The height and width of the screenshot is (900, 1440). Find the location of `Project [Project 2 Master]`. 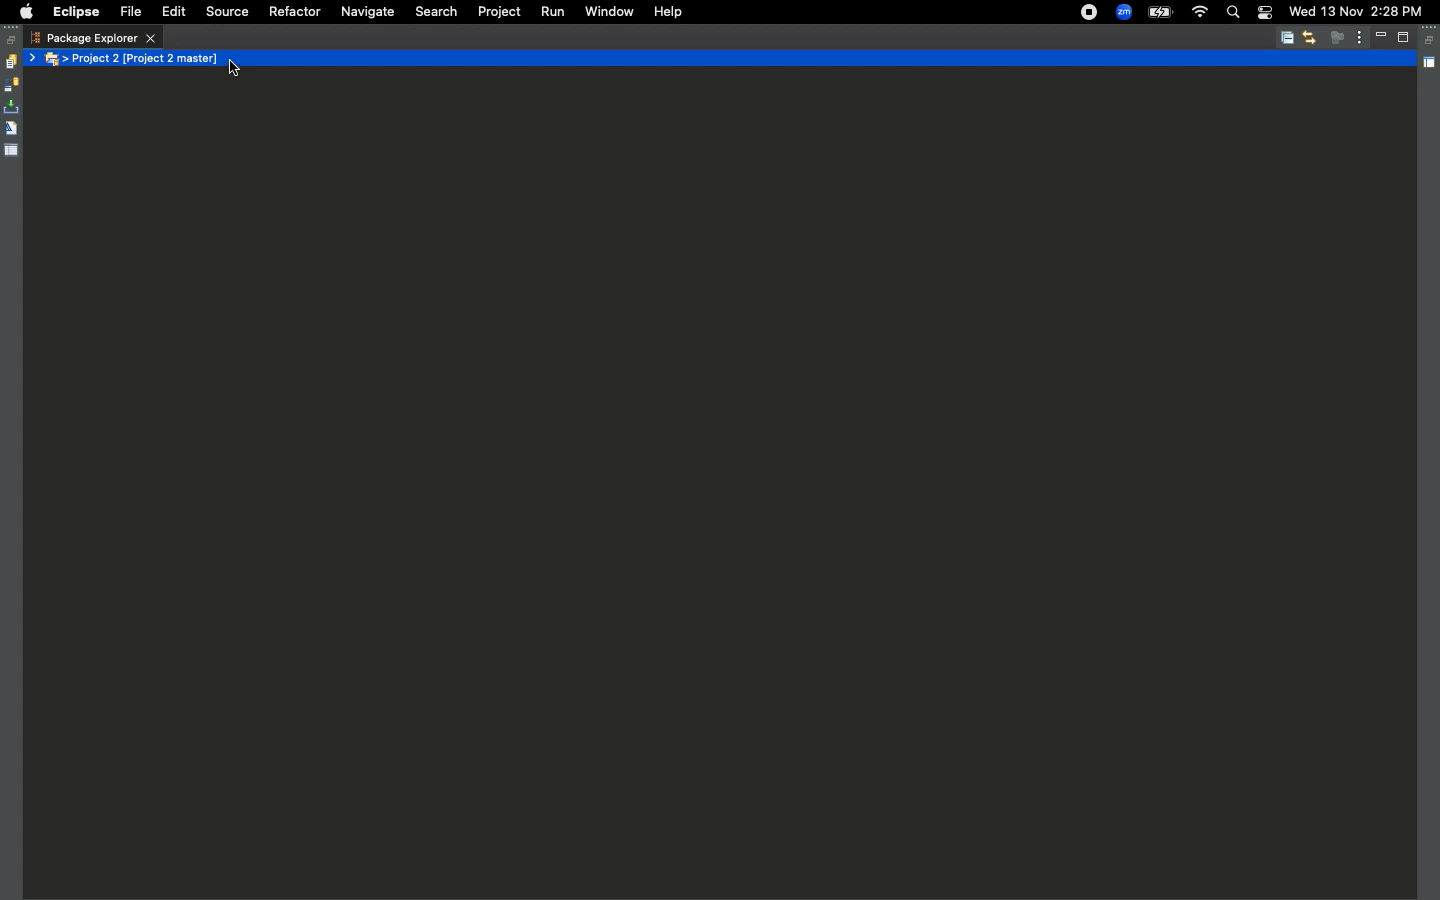

Project [Project 2 Master] is located at coordinates (742, 58).